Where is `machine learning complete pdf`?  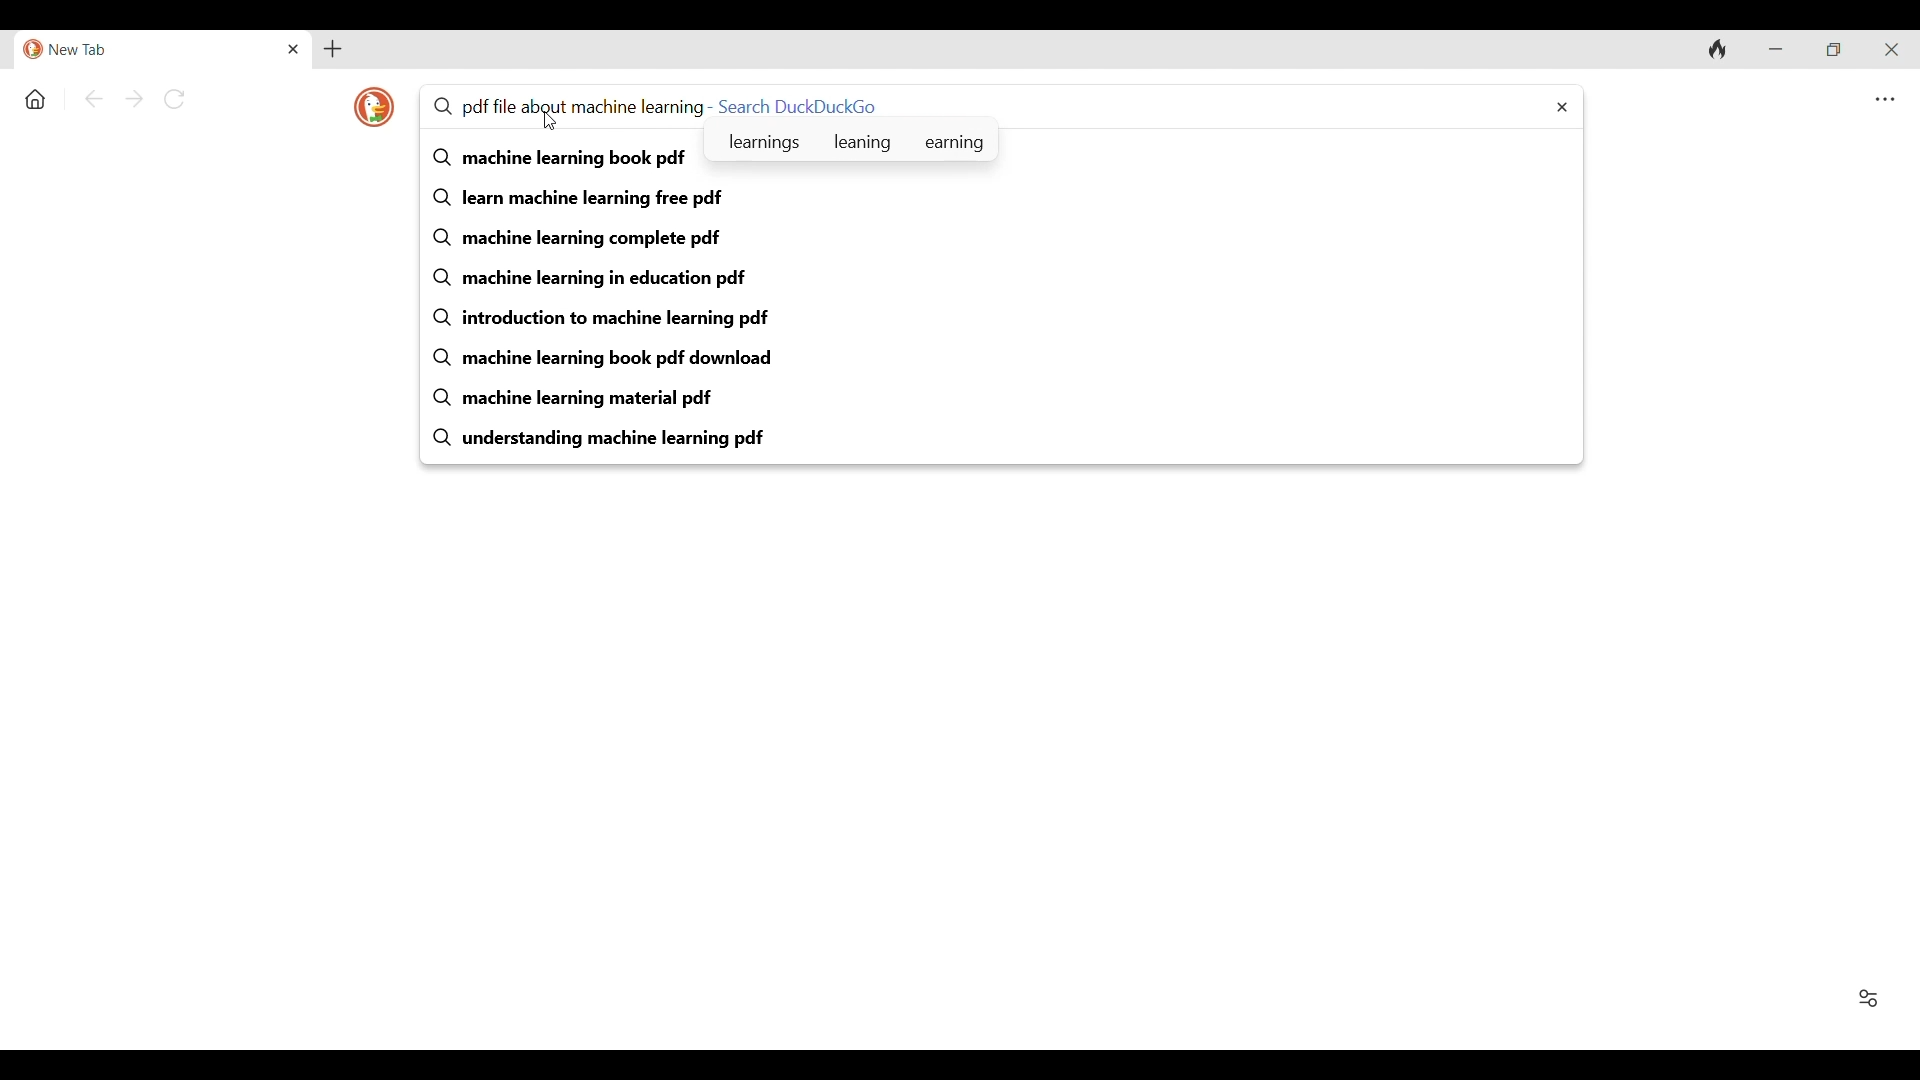 machine learning complete pdf is located at coordinates (1004, 239).